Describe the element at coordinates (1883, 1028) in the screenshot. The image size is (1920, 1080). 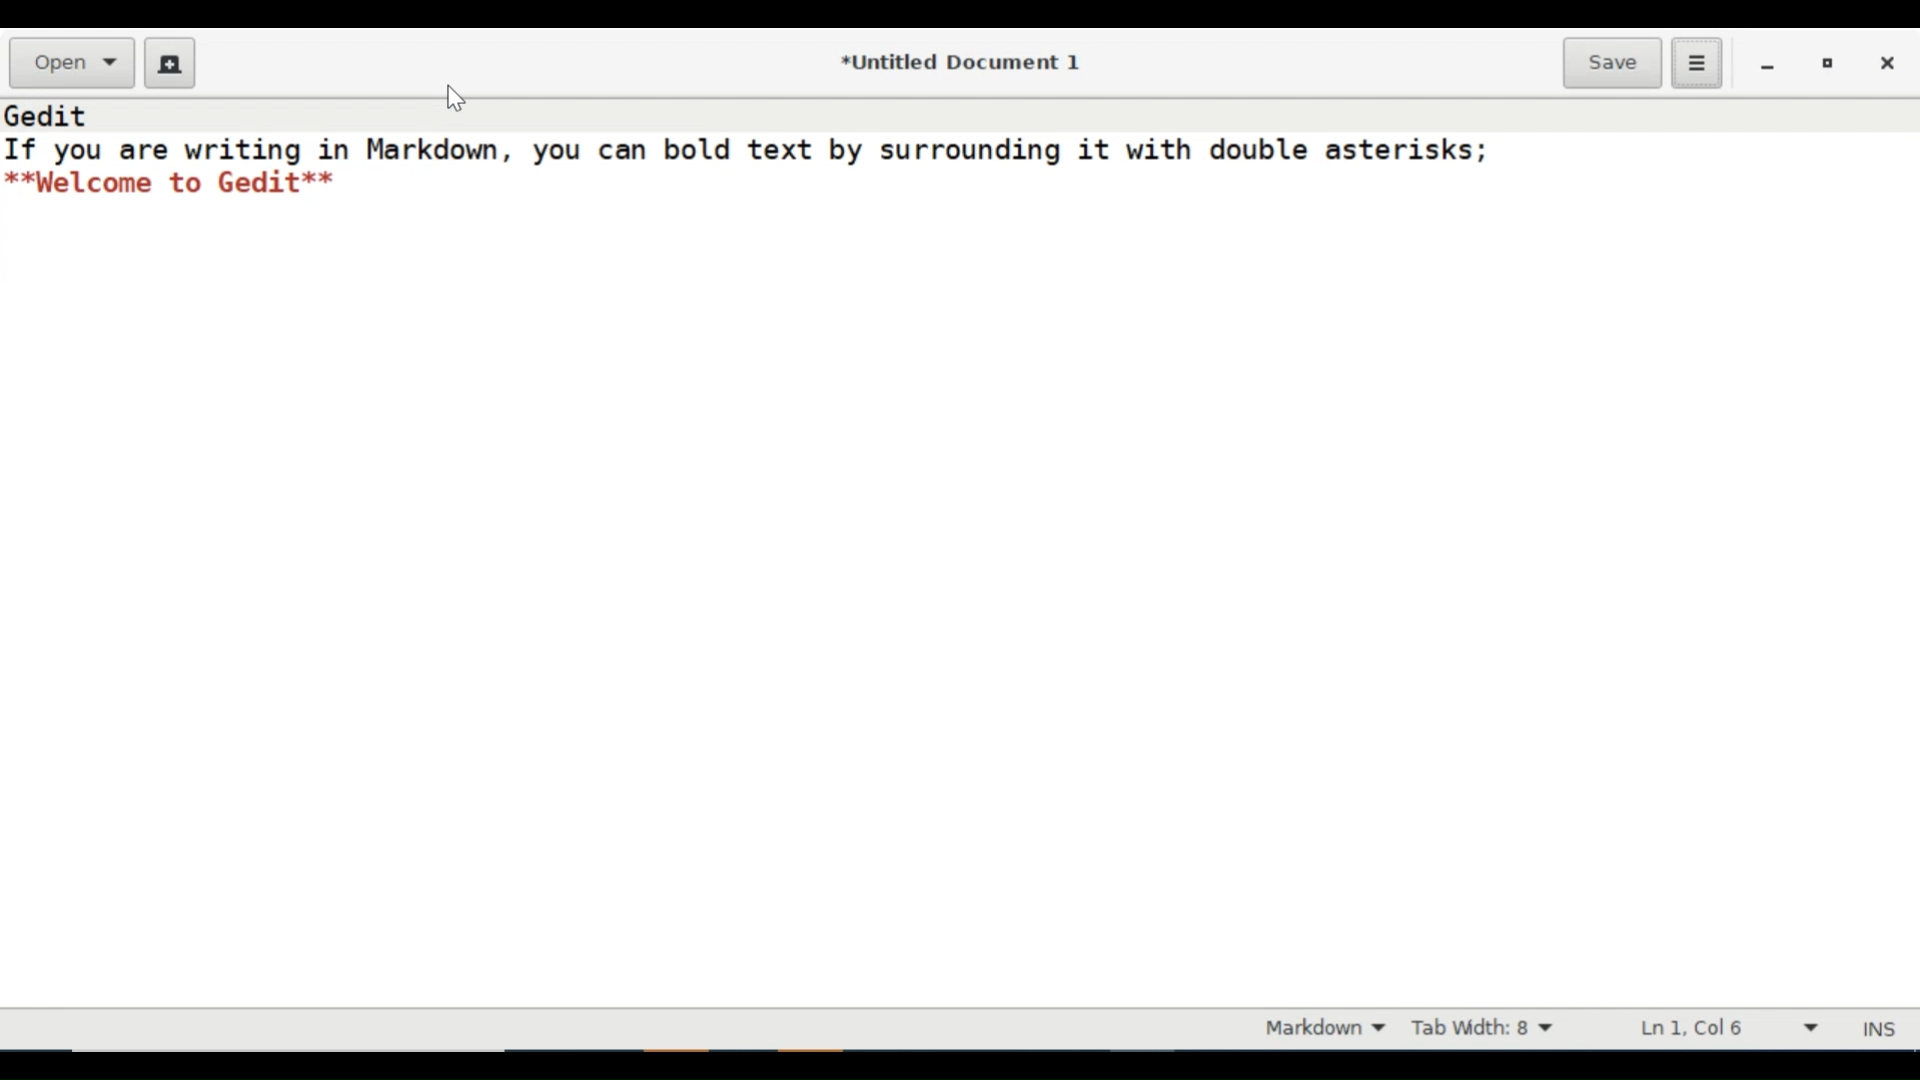
I see `INS` at that location.